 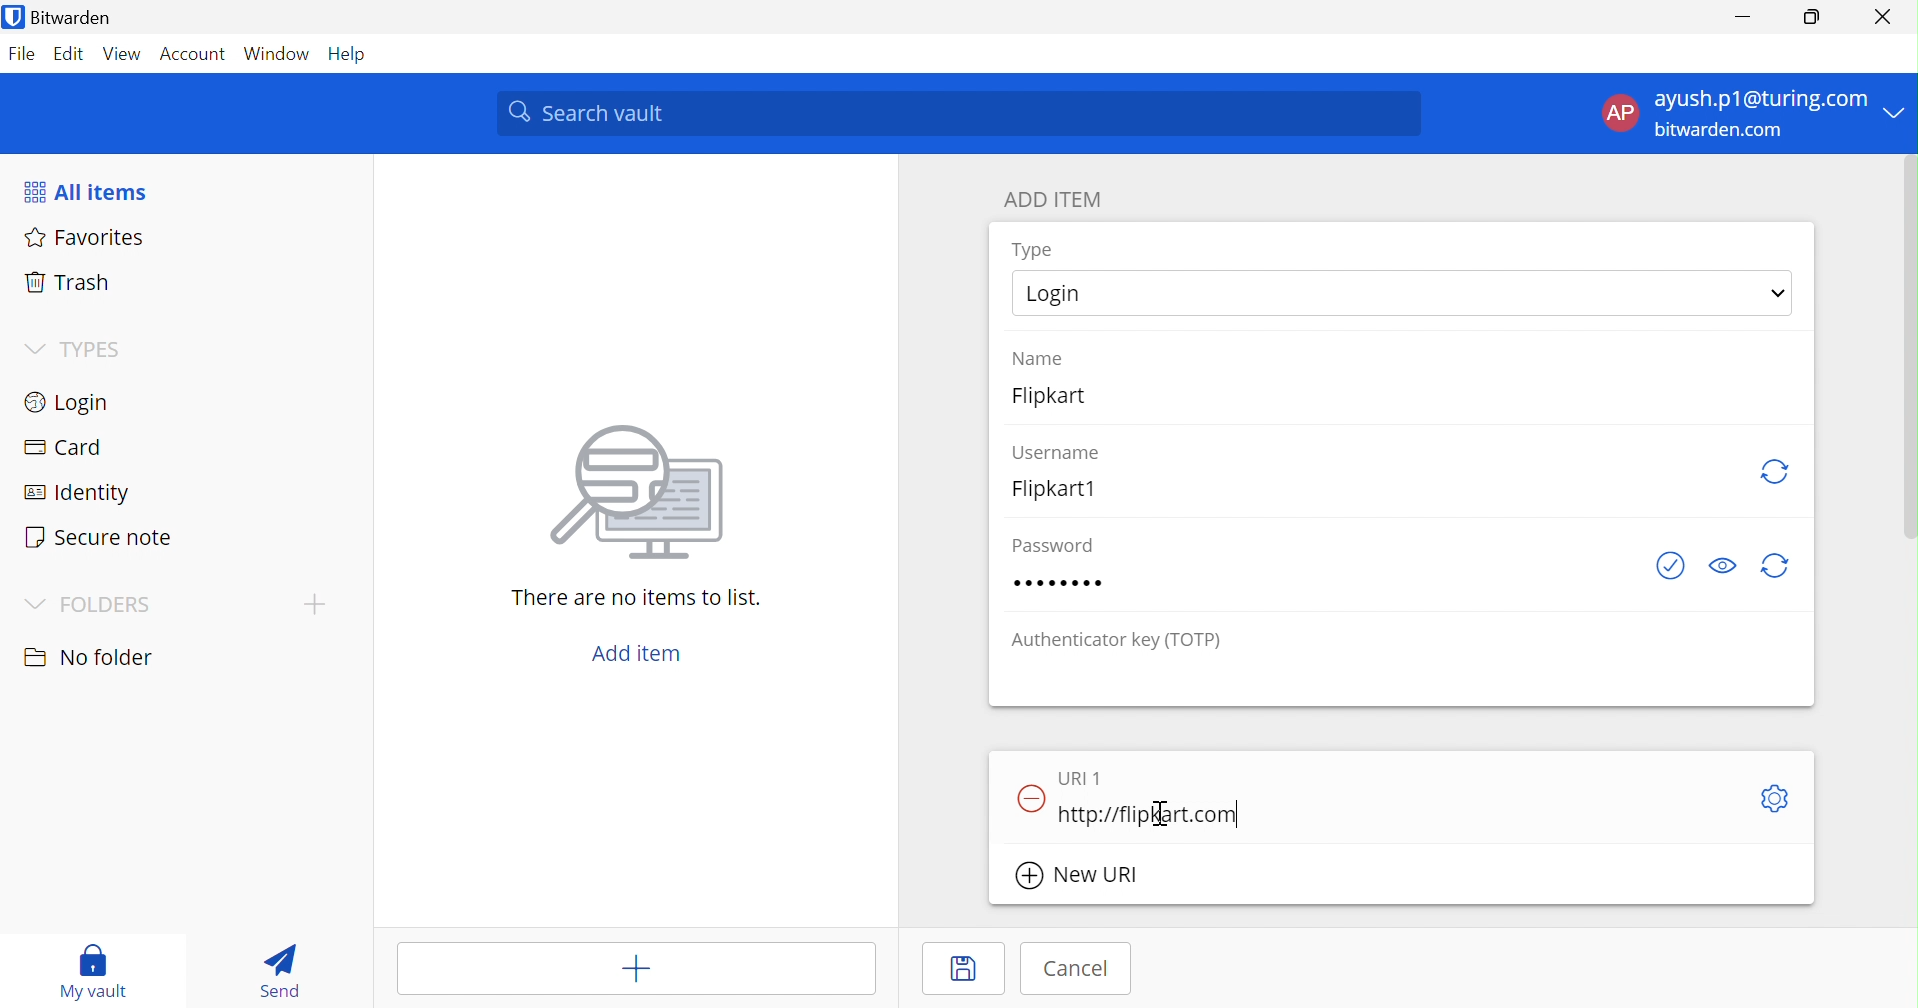 I want to click on Type, so click(x=1033, y=250).